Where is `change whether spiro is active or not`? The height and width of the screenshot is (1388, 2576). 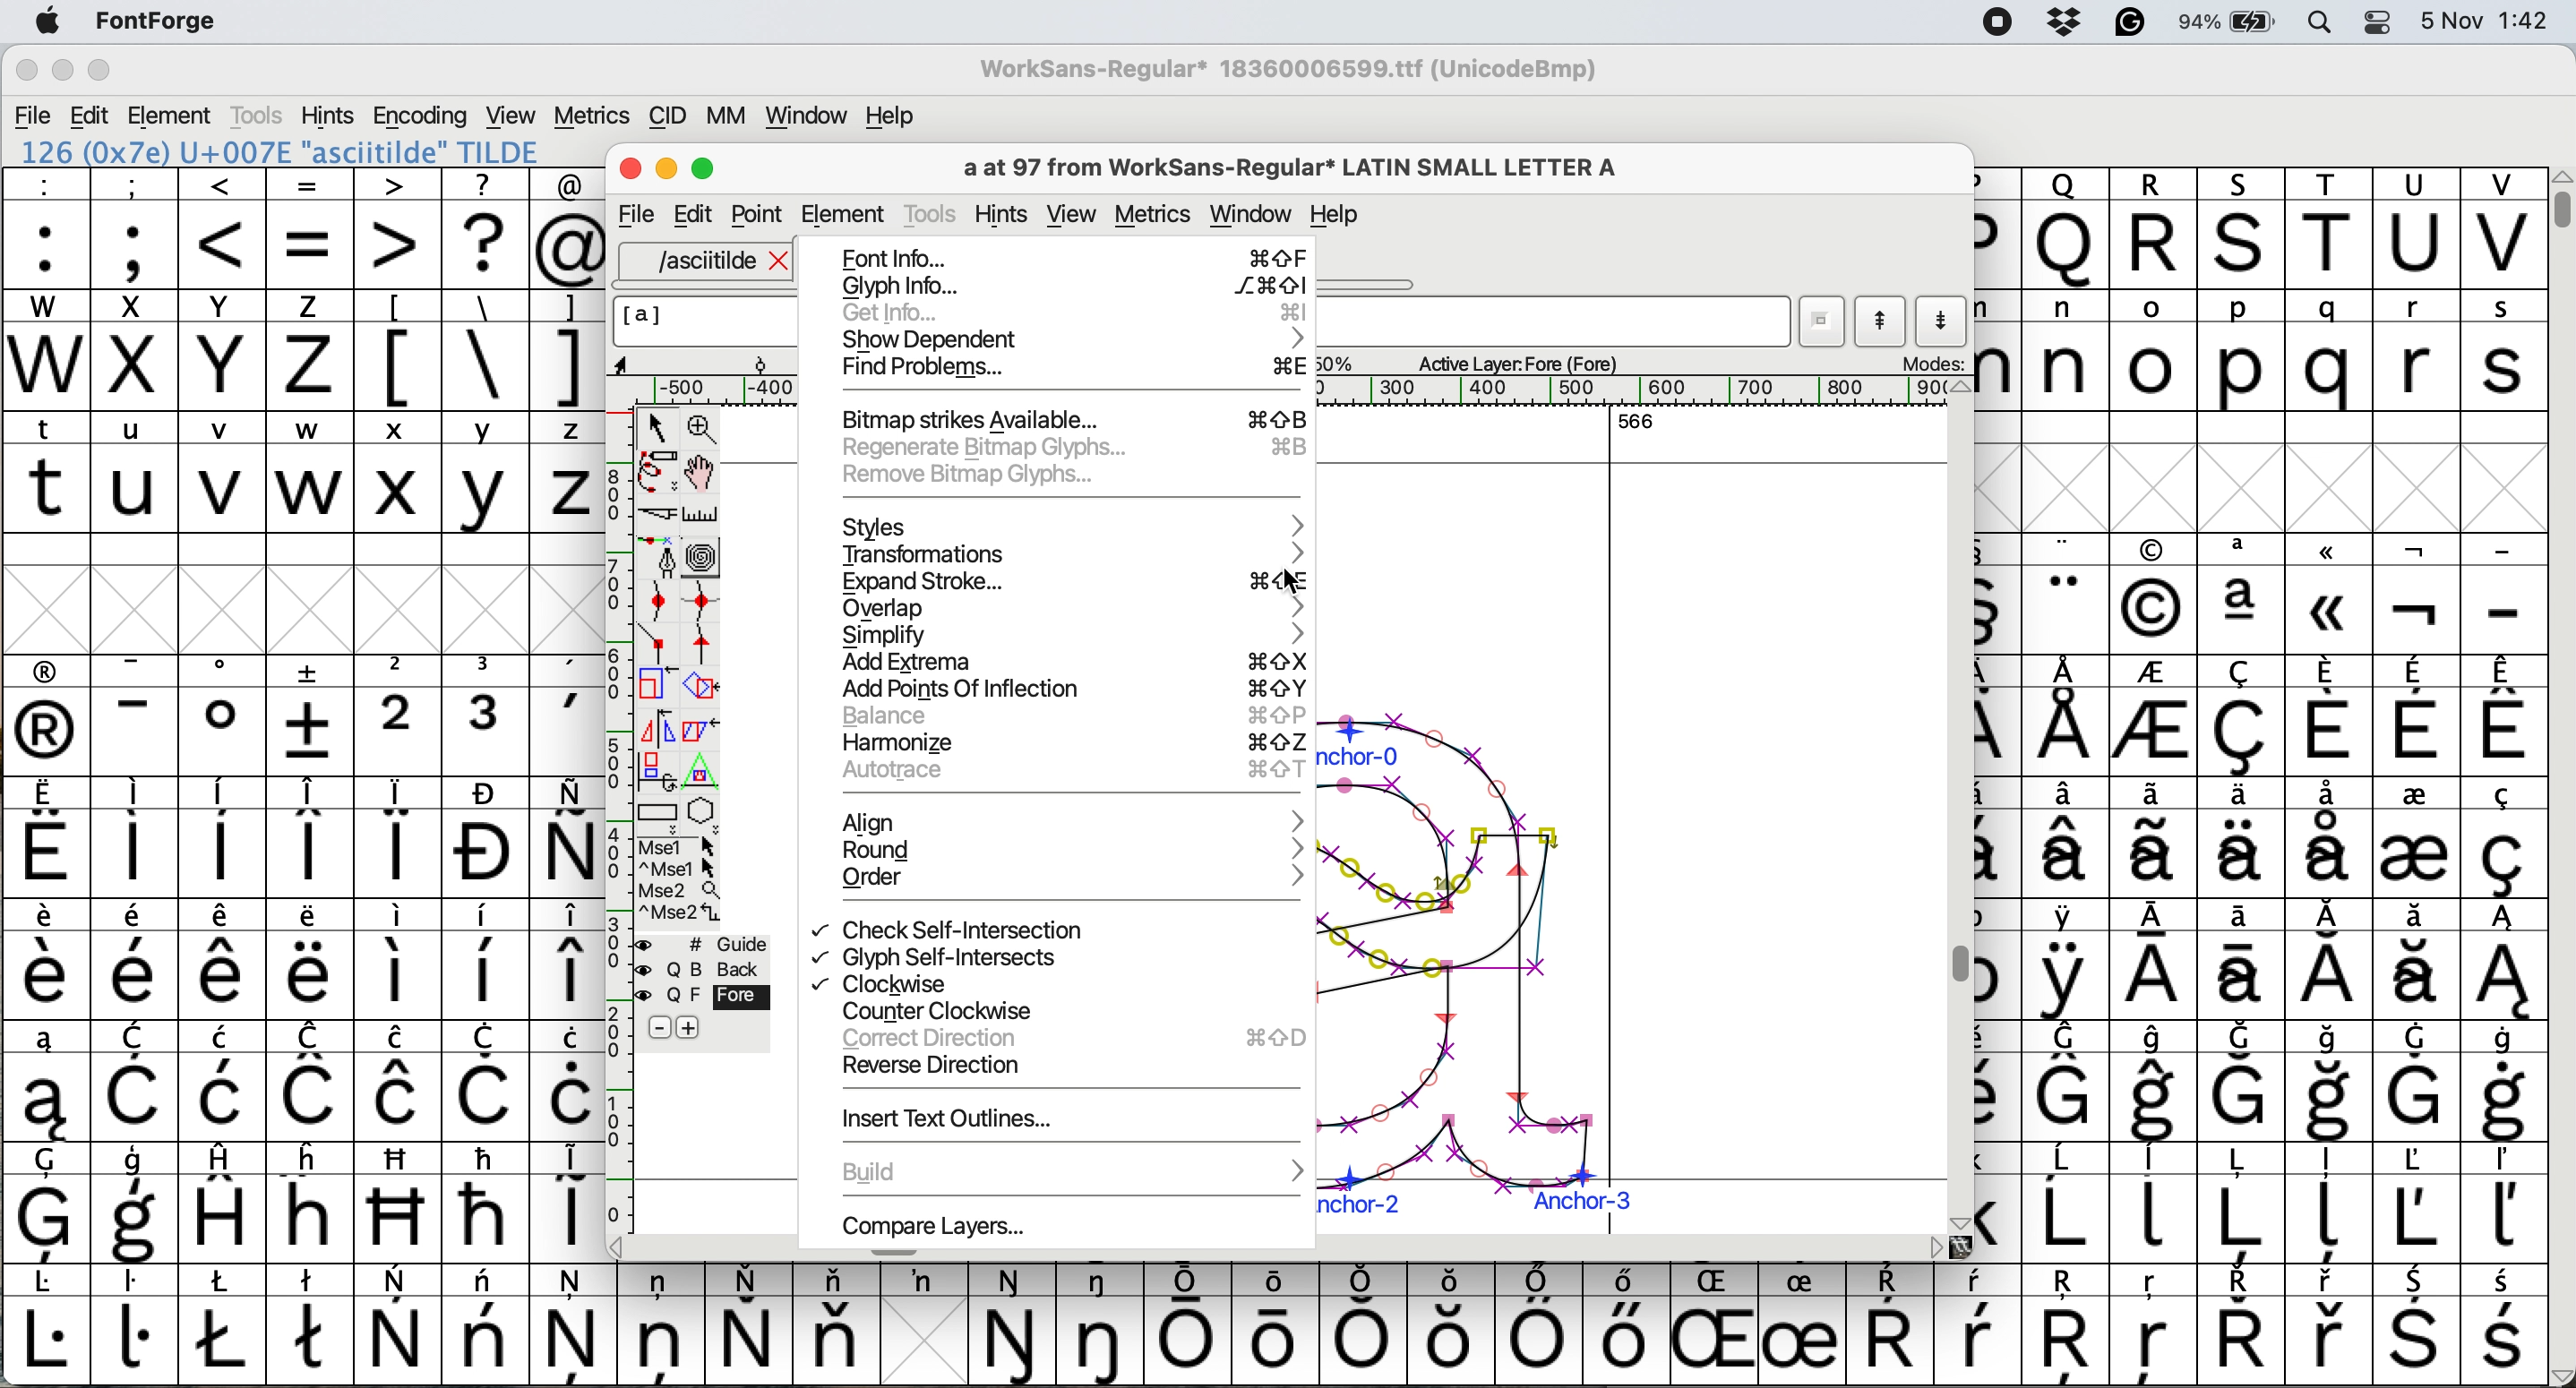
change whether spiro is active or not is located at coordinates (703, 556).